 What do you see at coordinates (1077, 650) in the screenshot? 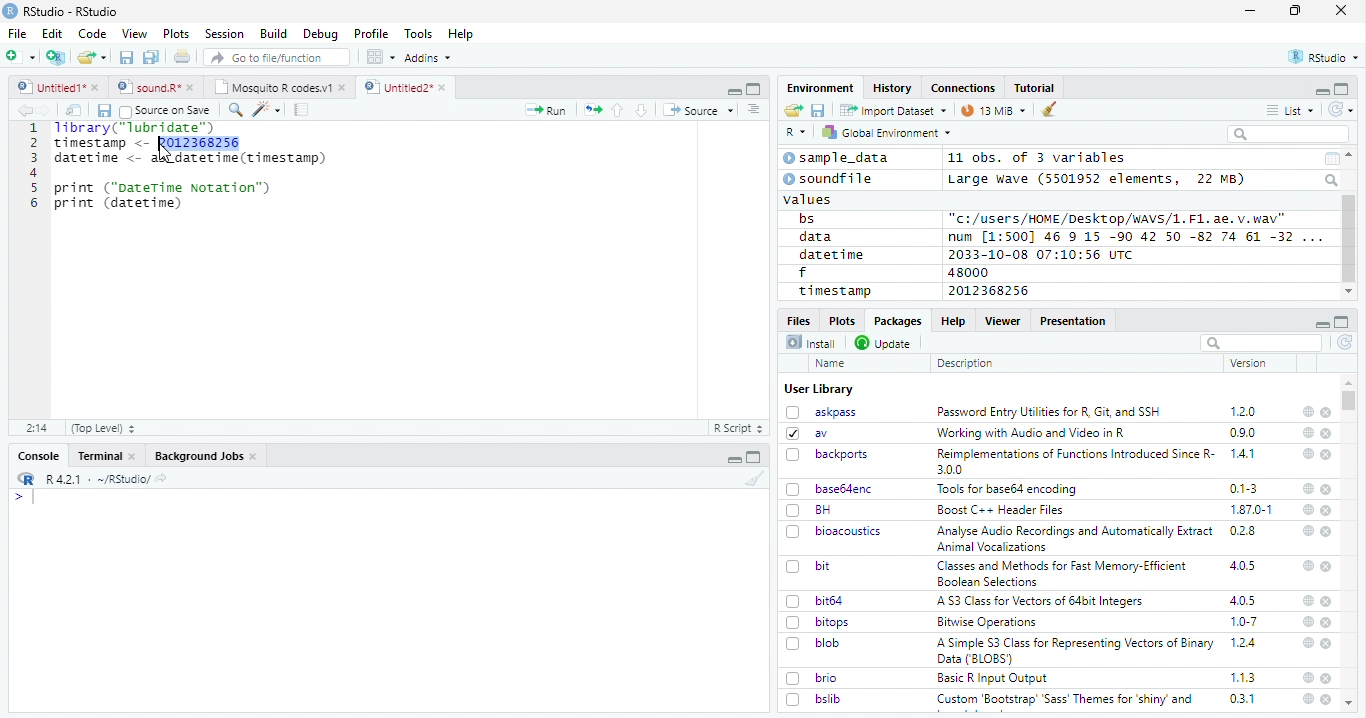
I see `A Simple S3 Class for Representing Vectors of Binary
Data (BLOBS)` at bounding box center [1077, 650].